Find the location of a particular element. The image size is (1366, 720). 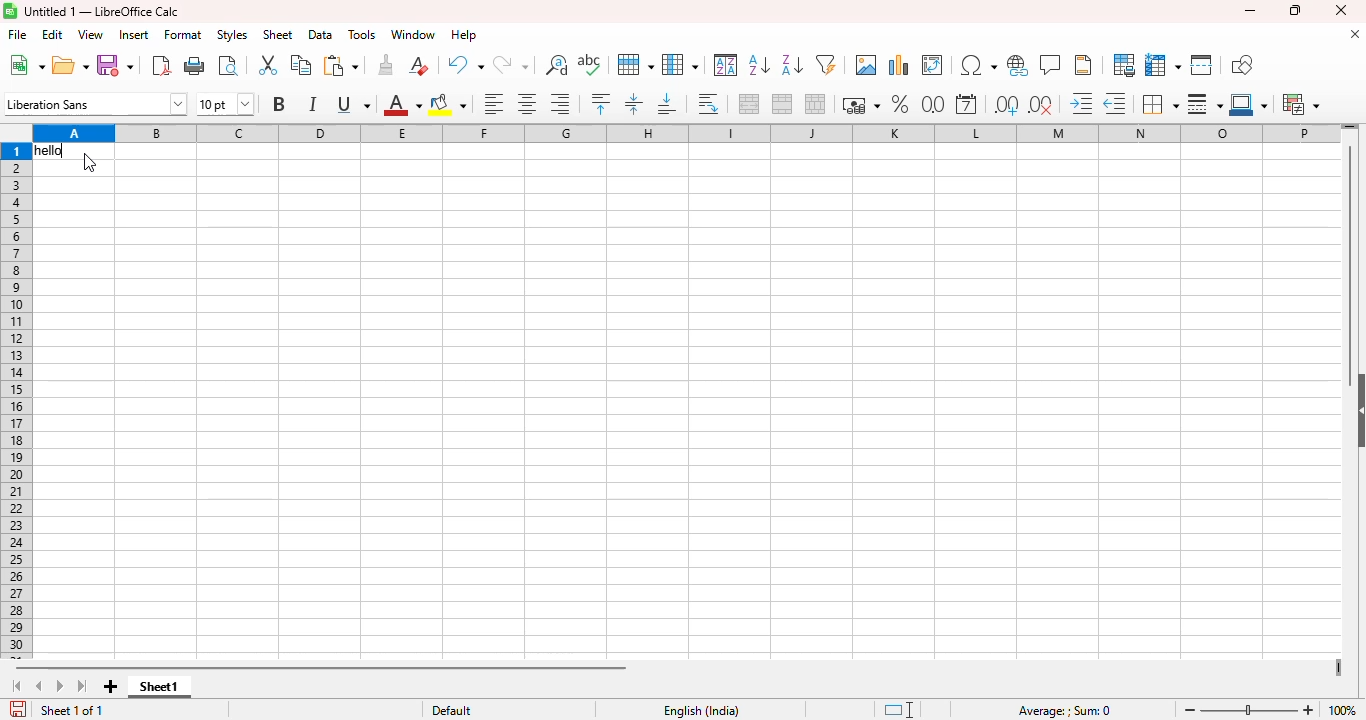

rows is located at coordinates (16, 402).